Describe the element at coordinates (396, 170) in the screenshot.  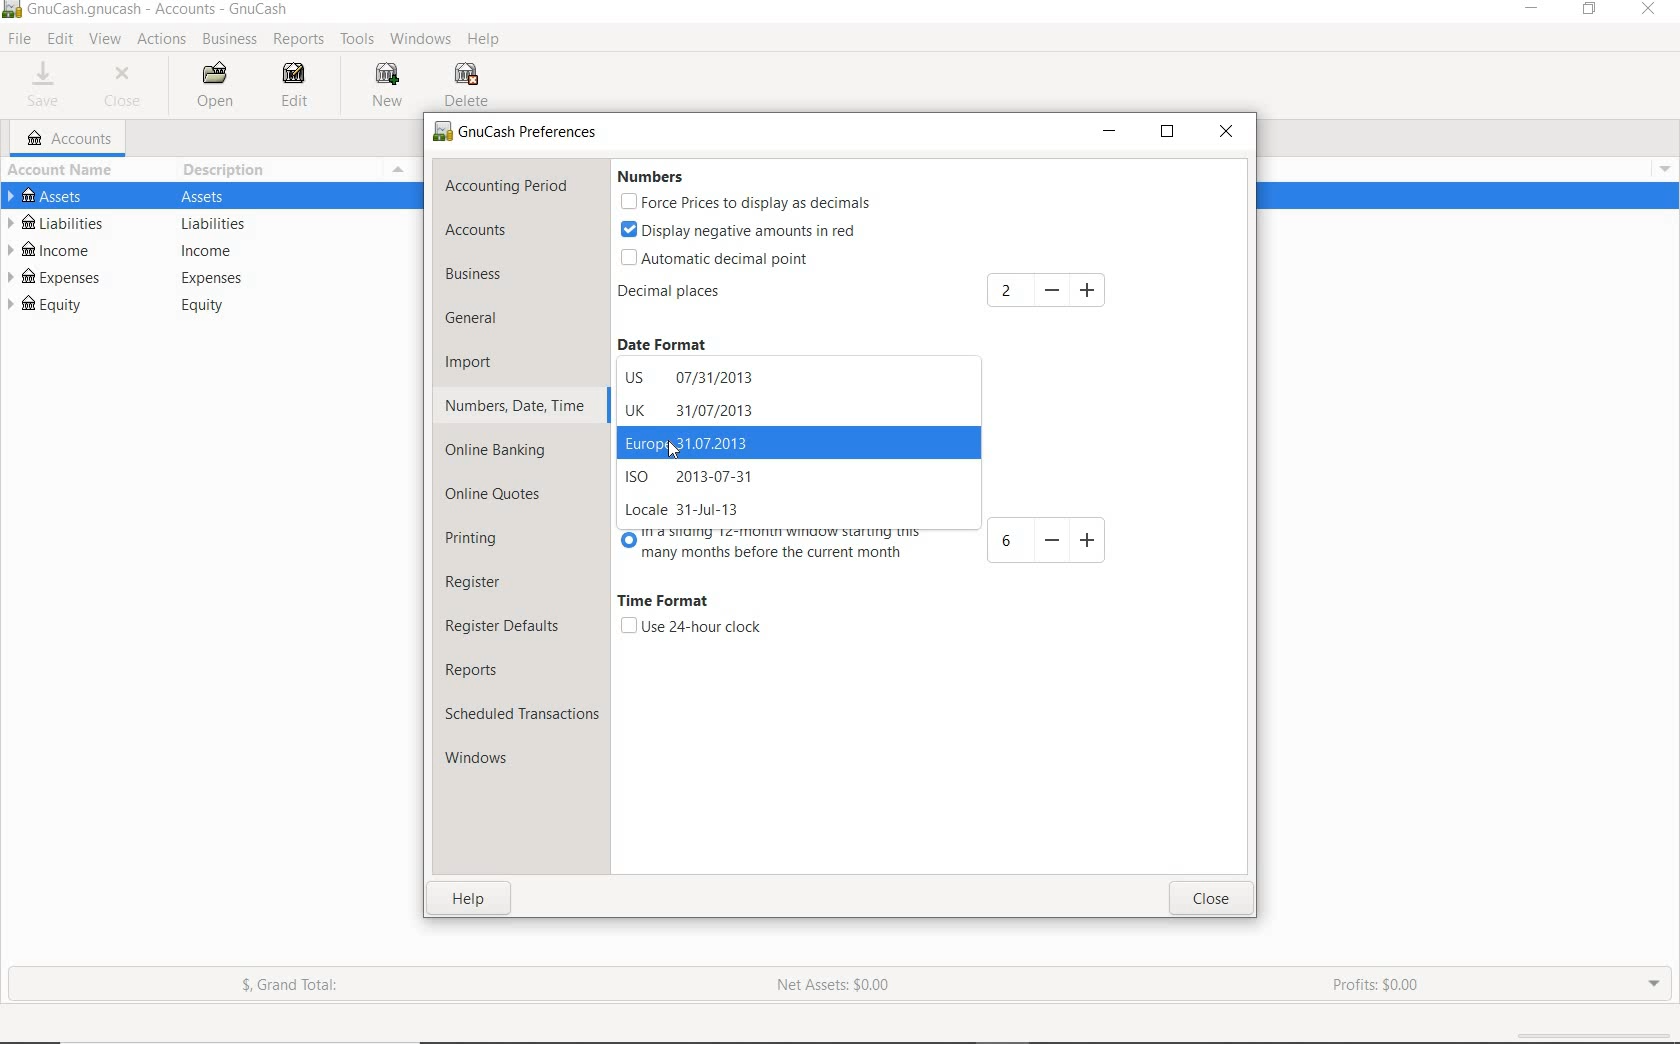
I see `Menu` at that location.